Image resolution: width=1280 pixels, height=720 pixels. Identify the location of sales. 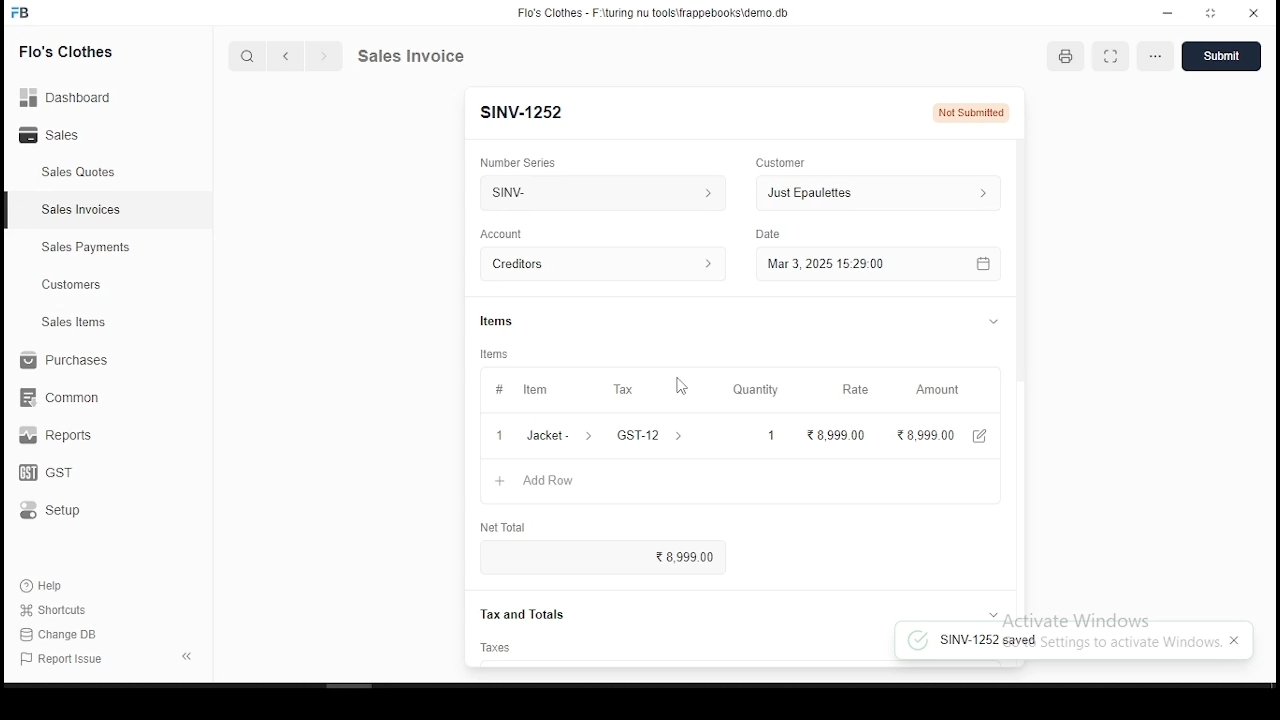
(64, 135).